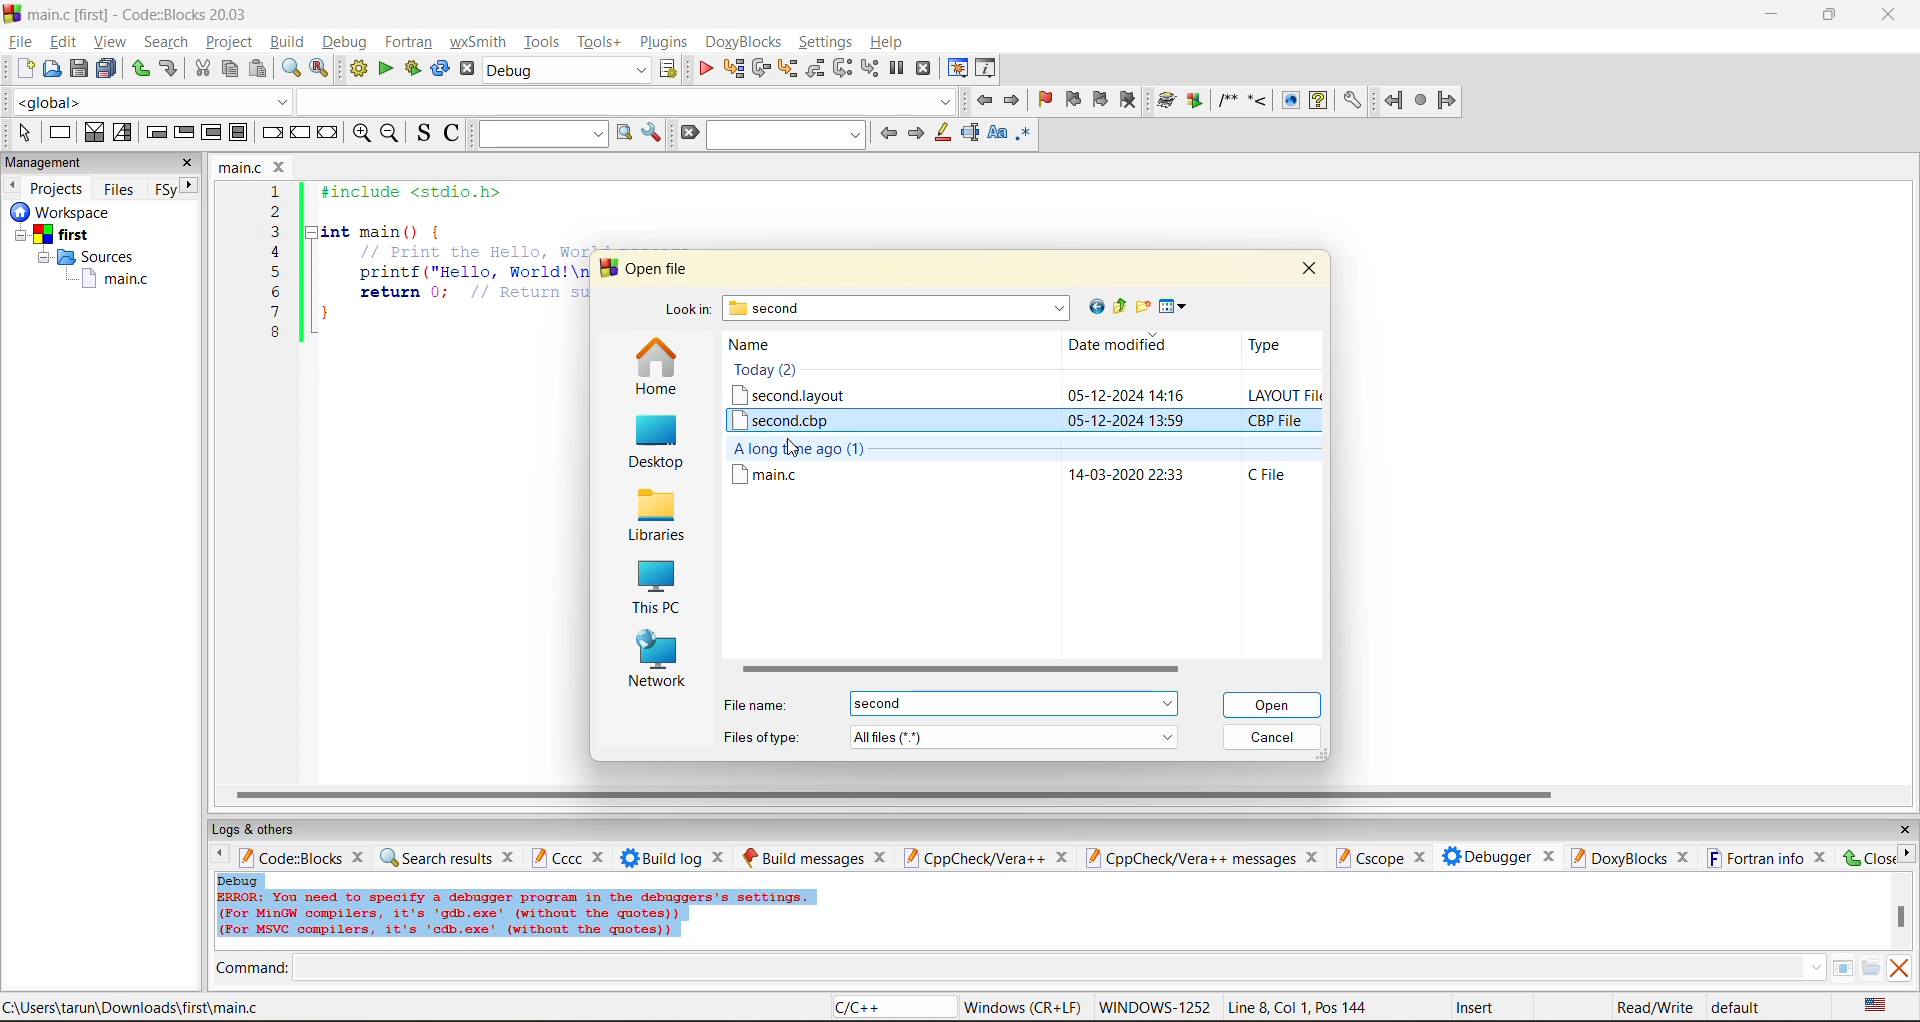 The width and height of the screenshot is (1920, 1022). Describe the element at coordinates (760, 345) in the screenshot. I see `name` at that location.